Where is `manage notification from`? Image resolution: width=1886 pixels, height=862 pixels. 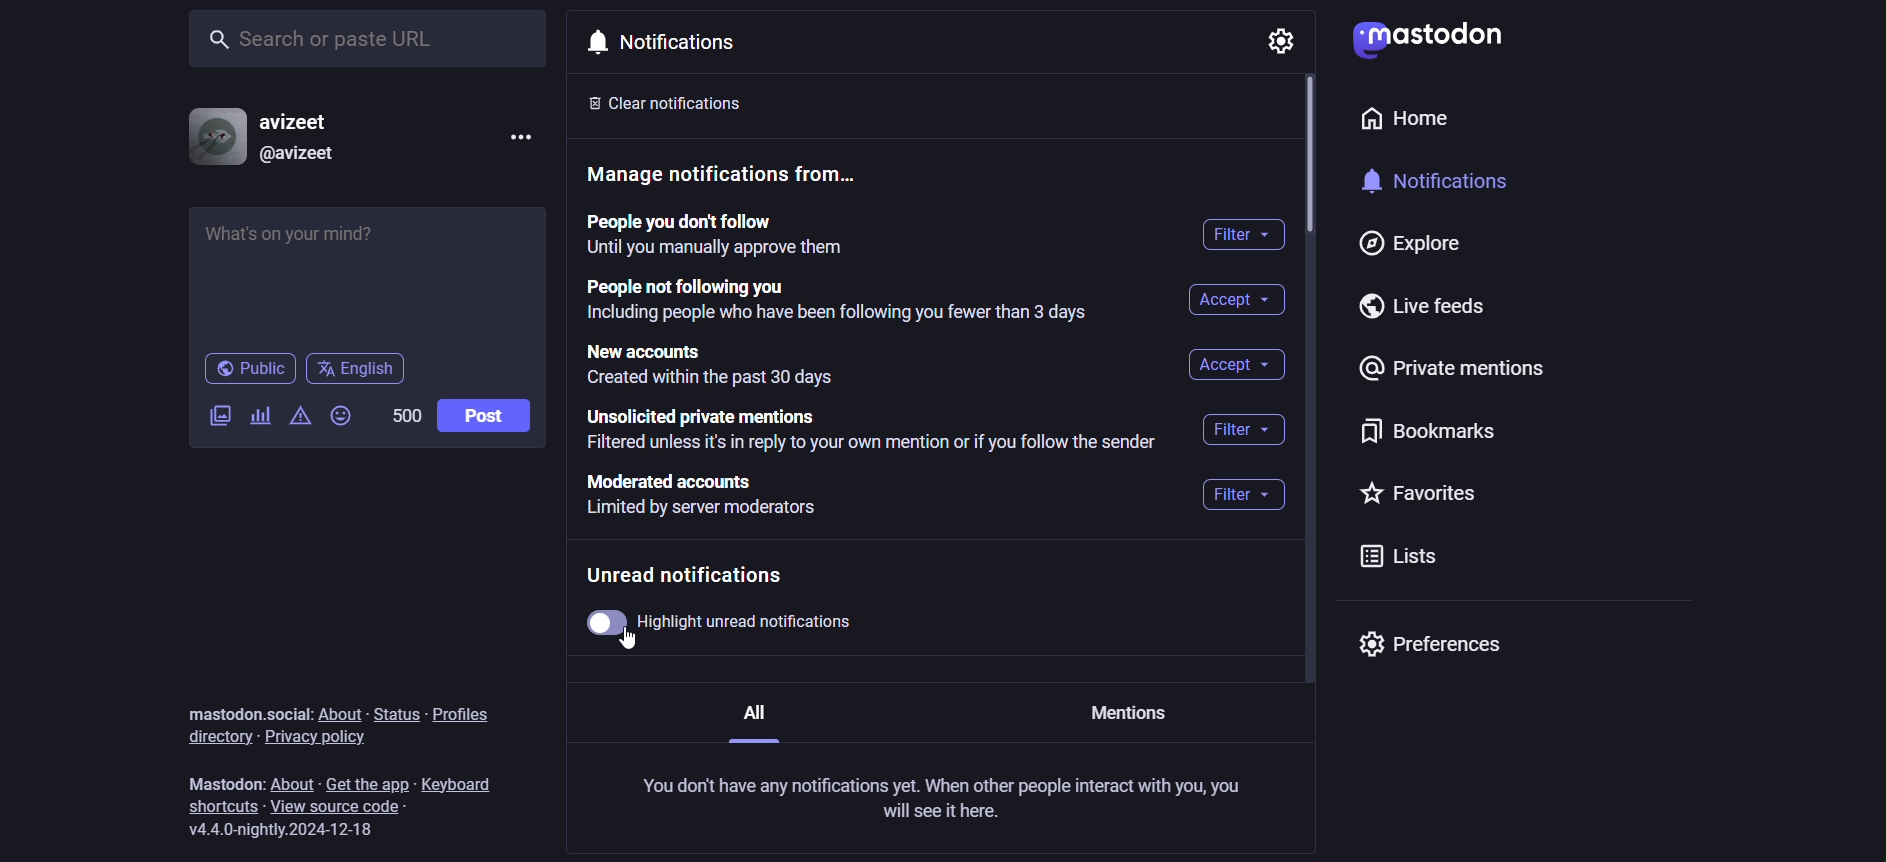 manage notification from is located at coordinates (741, 177).